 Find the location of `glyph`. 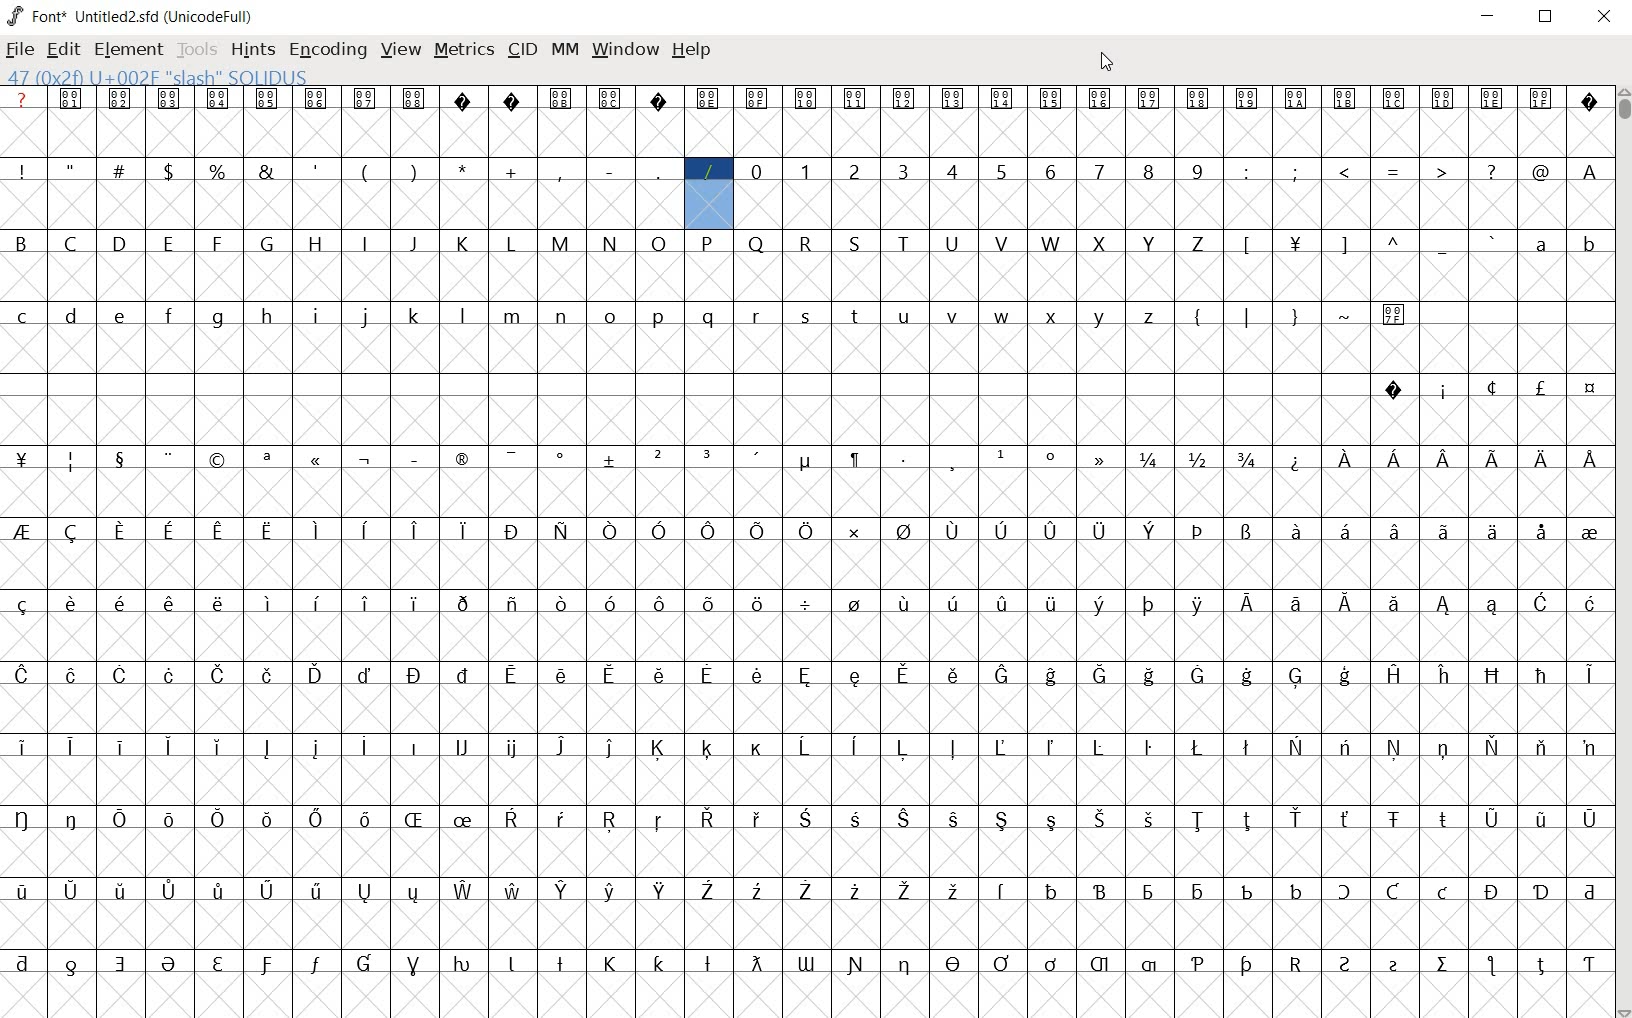

glyph is located at coordinates (905, 966).